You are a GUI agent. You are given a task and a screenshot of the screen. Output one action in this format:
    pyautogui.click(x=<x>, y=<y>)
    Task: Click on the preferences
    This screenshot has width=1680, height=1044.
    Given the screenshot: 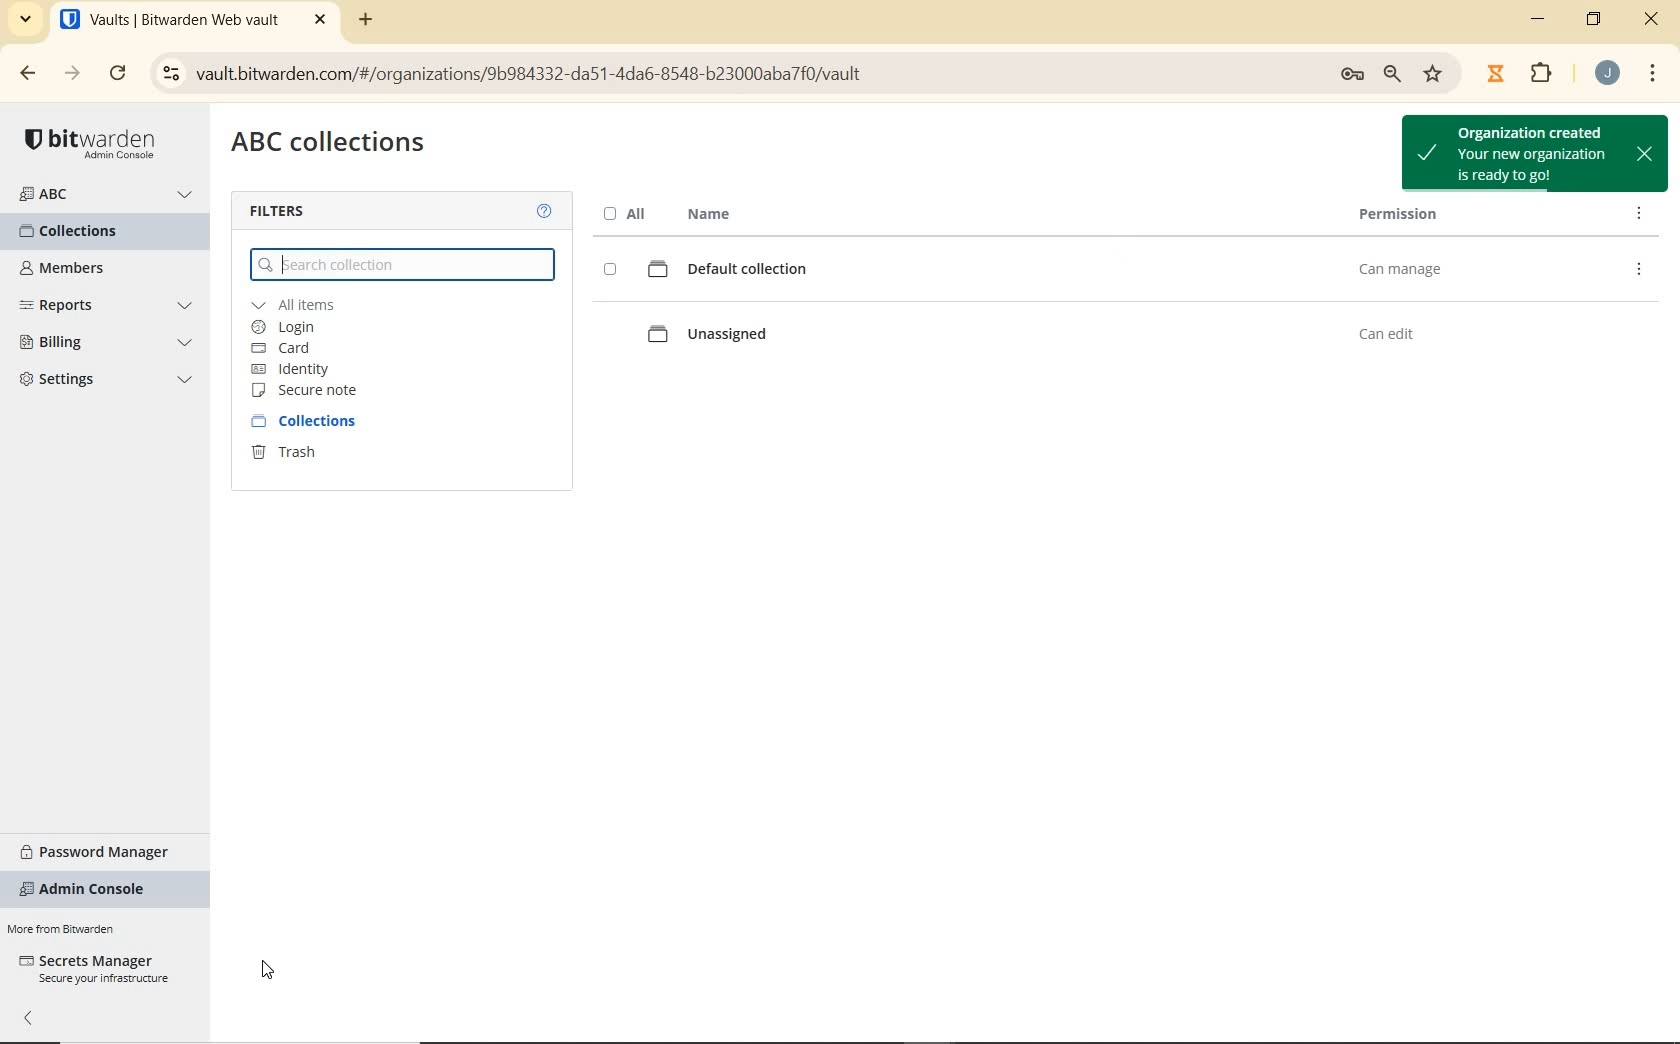 What is the action you would take?
    pyautogui.click(x=1350, y=74)
    